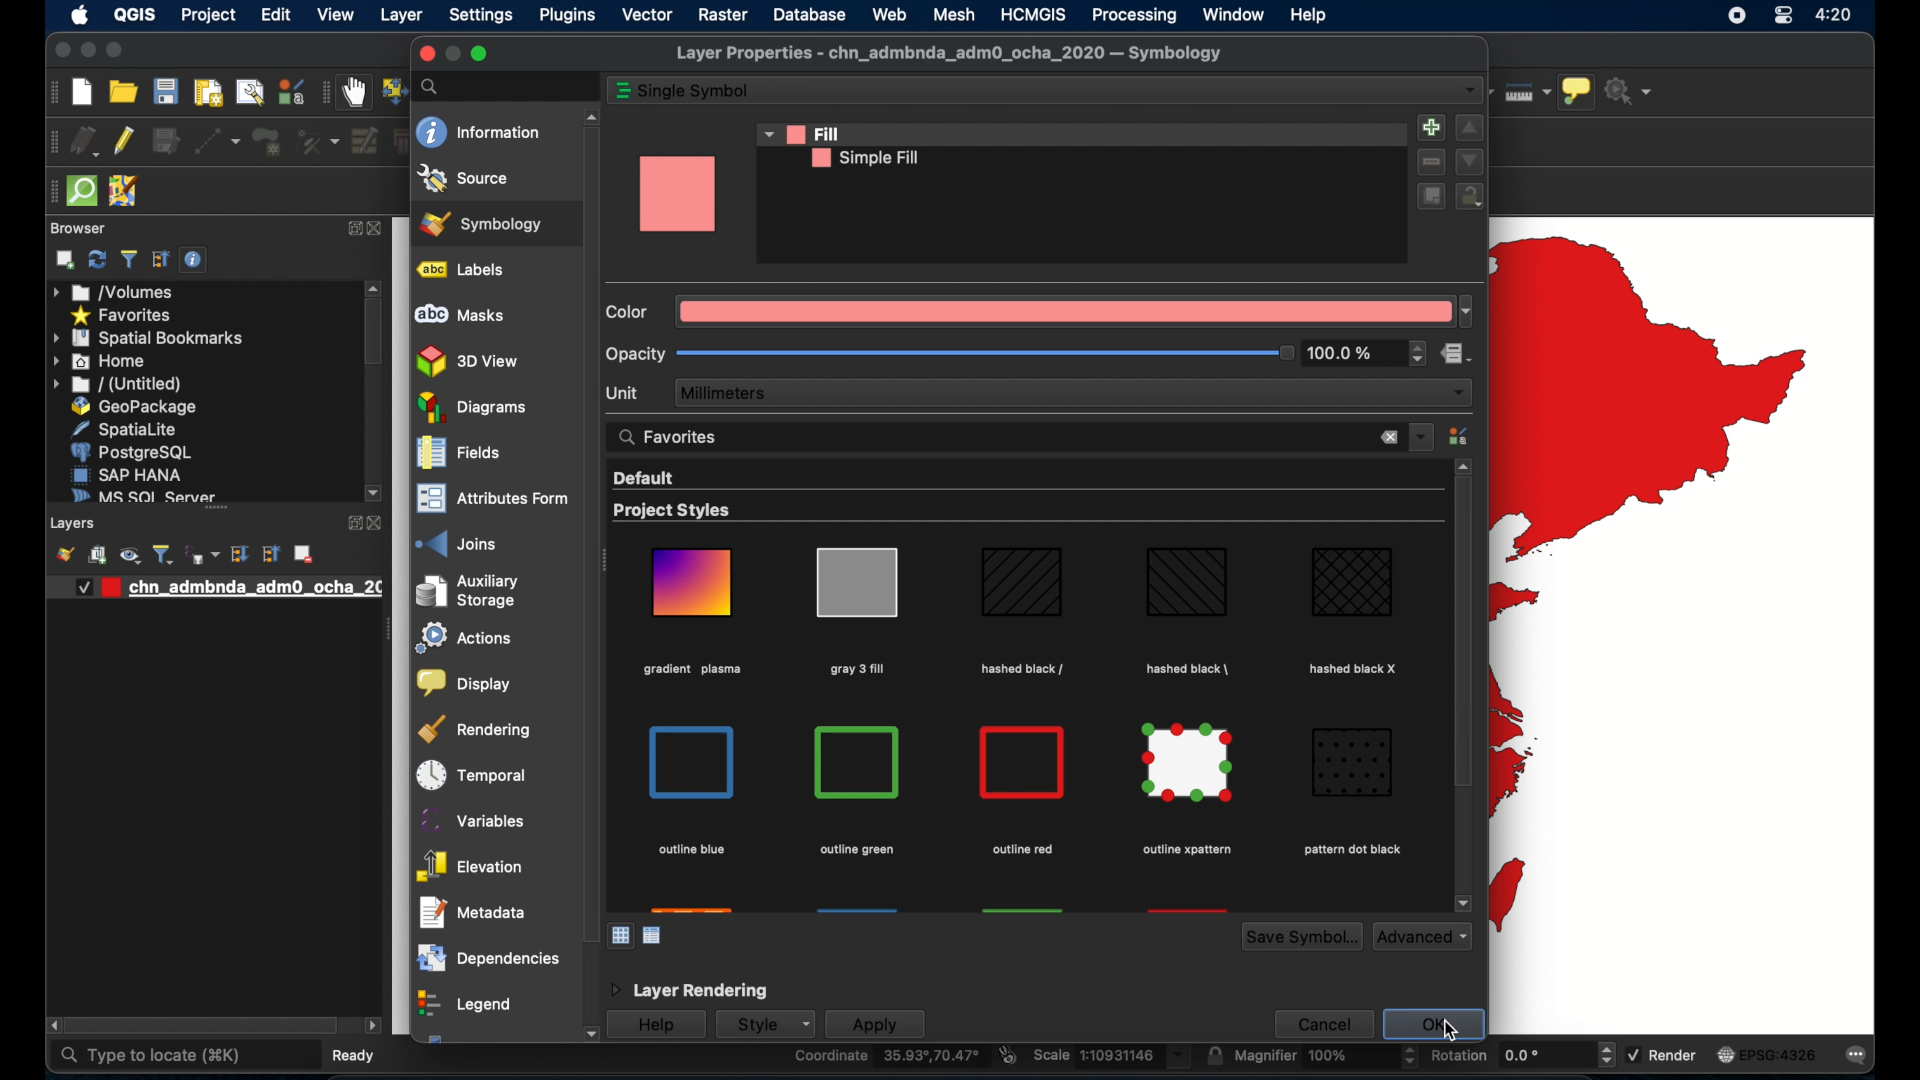 The image size is (1920, 1080). Describe the element at coordinates (687, 991) in the screenshot. I see `layer rendering` at that location.